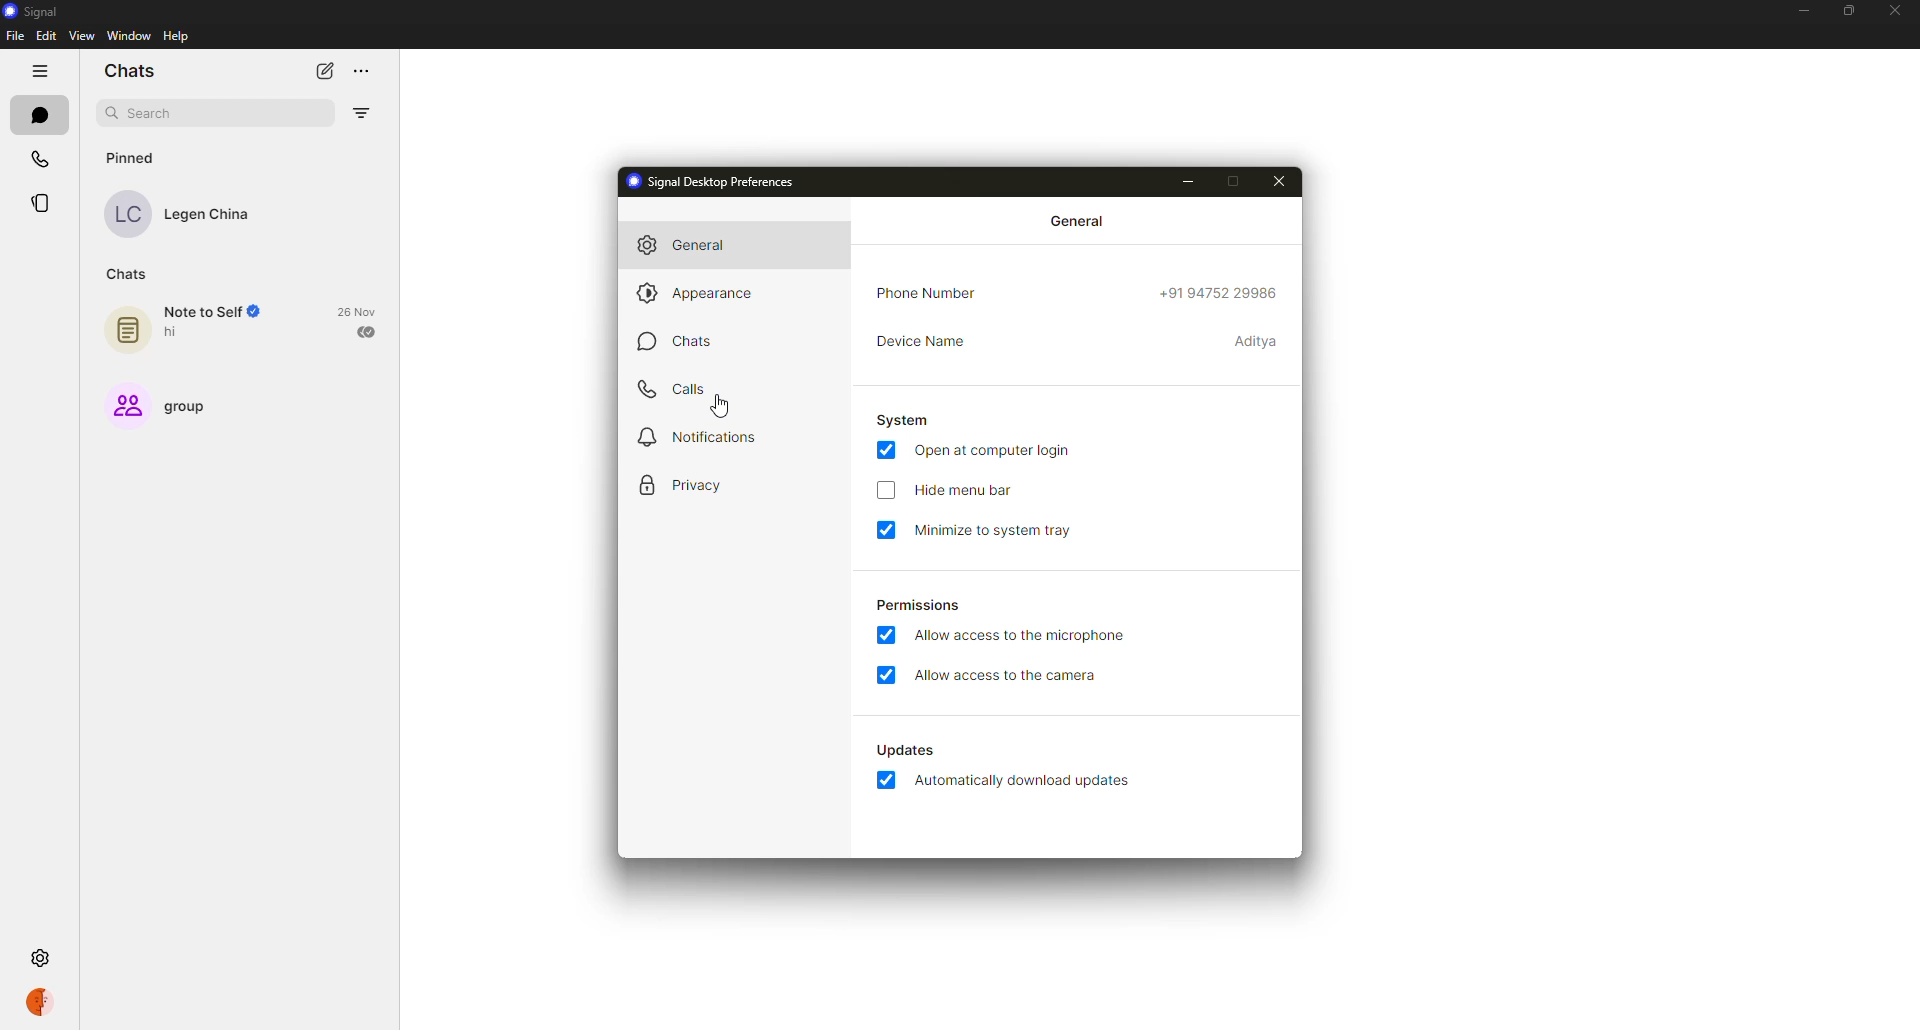  What do you see at coordinates (214, 312) in the screenshot?
I see `Note to Self` at bounding box center [214, 312].